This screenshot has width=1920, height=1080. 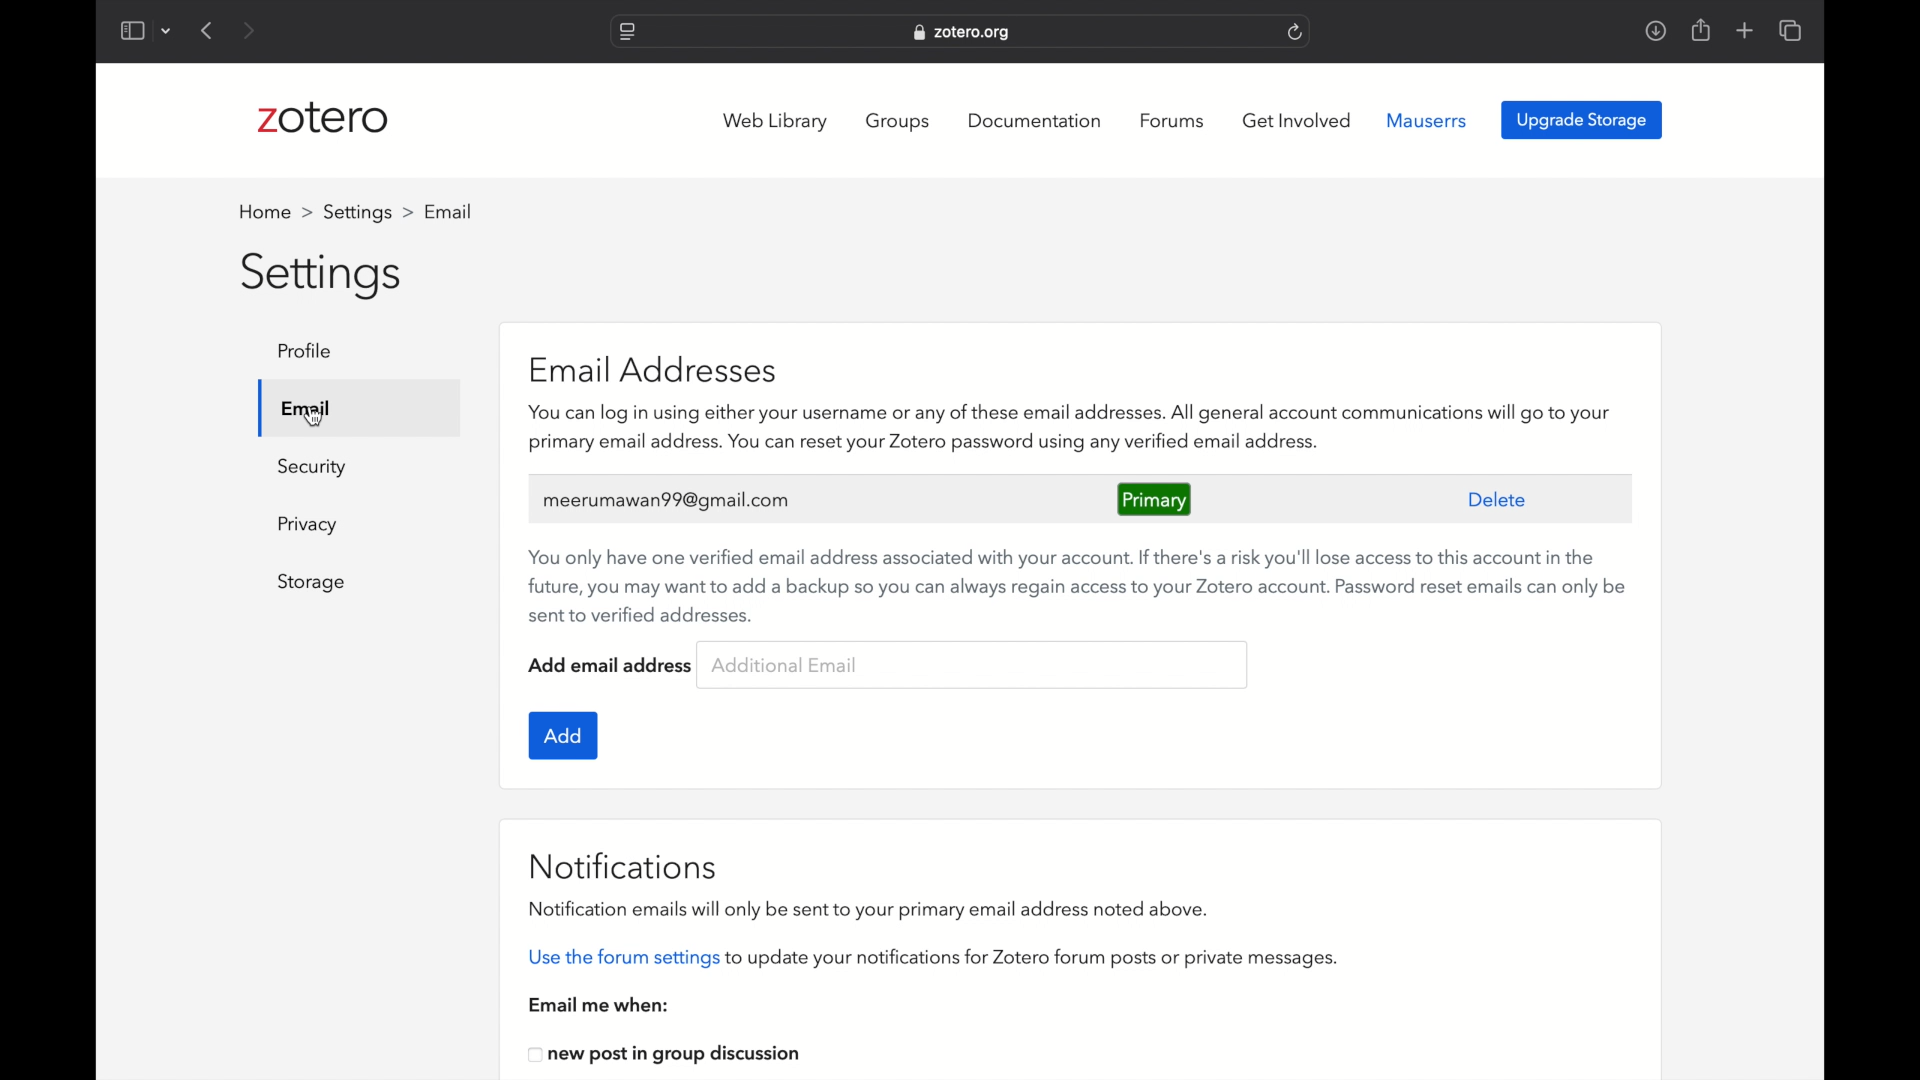 I want to click on storage, so click(x=313, y=583).